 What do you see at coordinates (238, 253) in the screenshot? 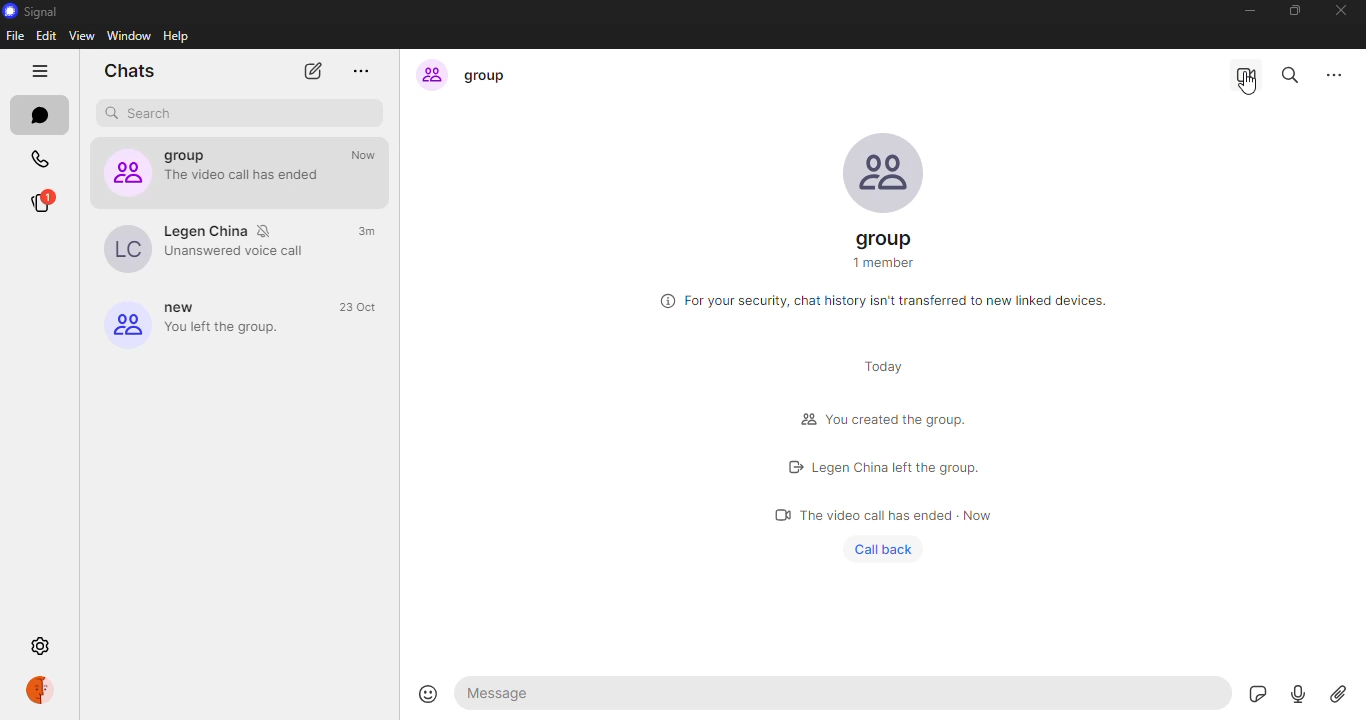
I see `Unanswered voice call` at bounding box center [238, 253].